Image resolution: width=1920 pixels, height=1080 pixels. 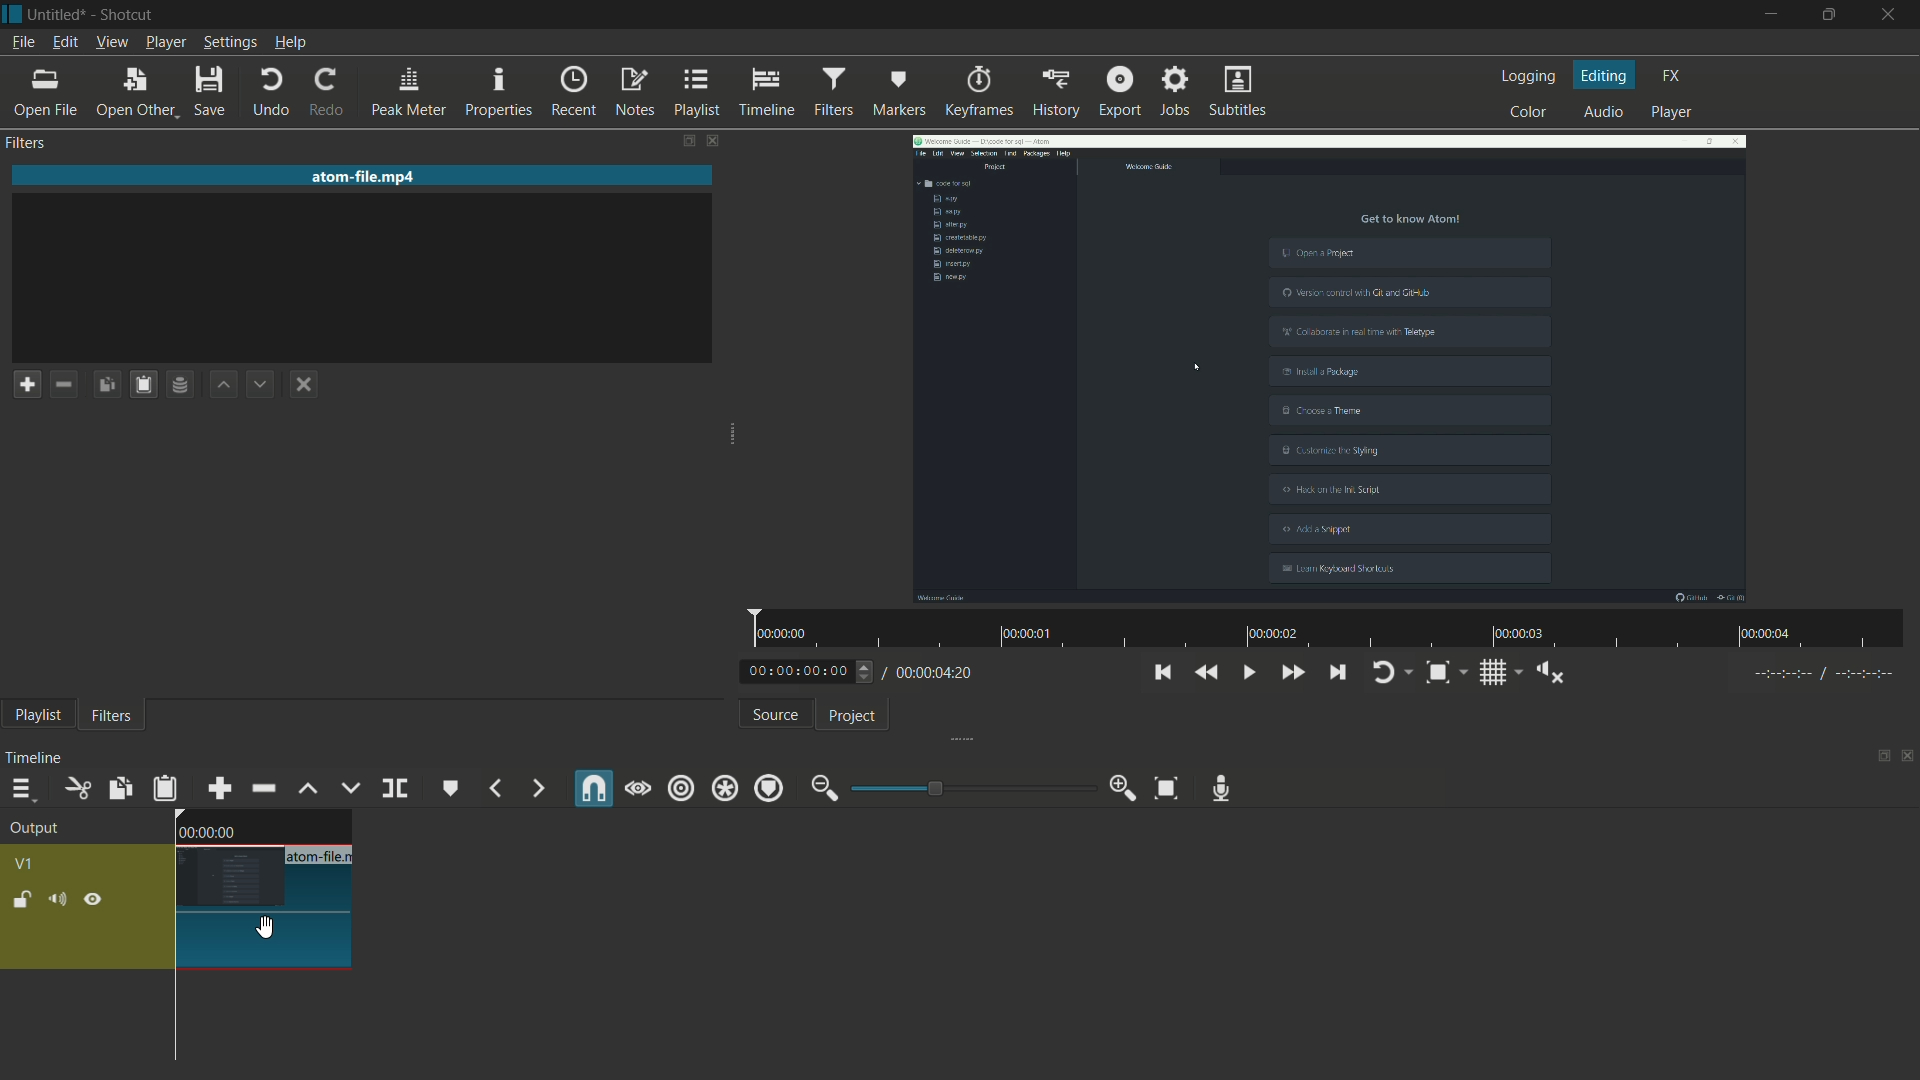 I want to click on record audio, so click(x=1223, y=788).